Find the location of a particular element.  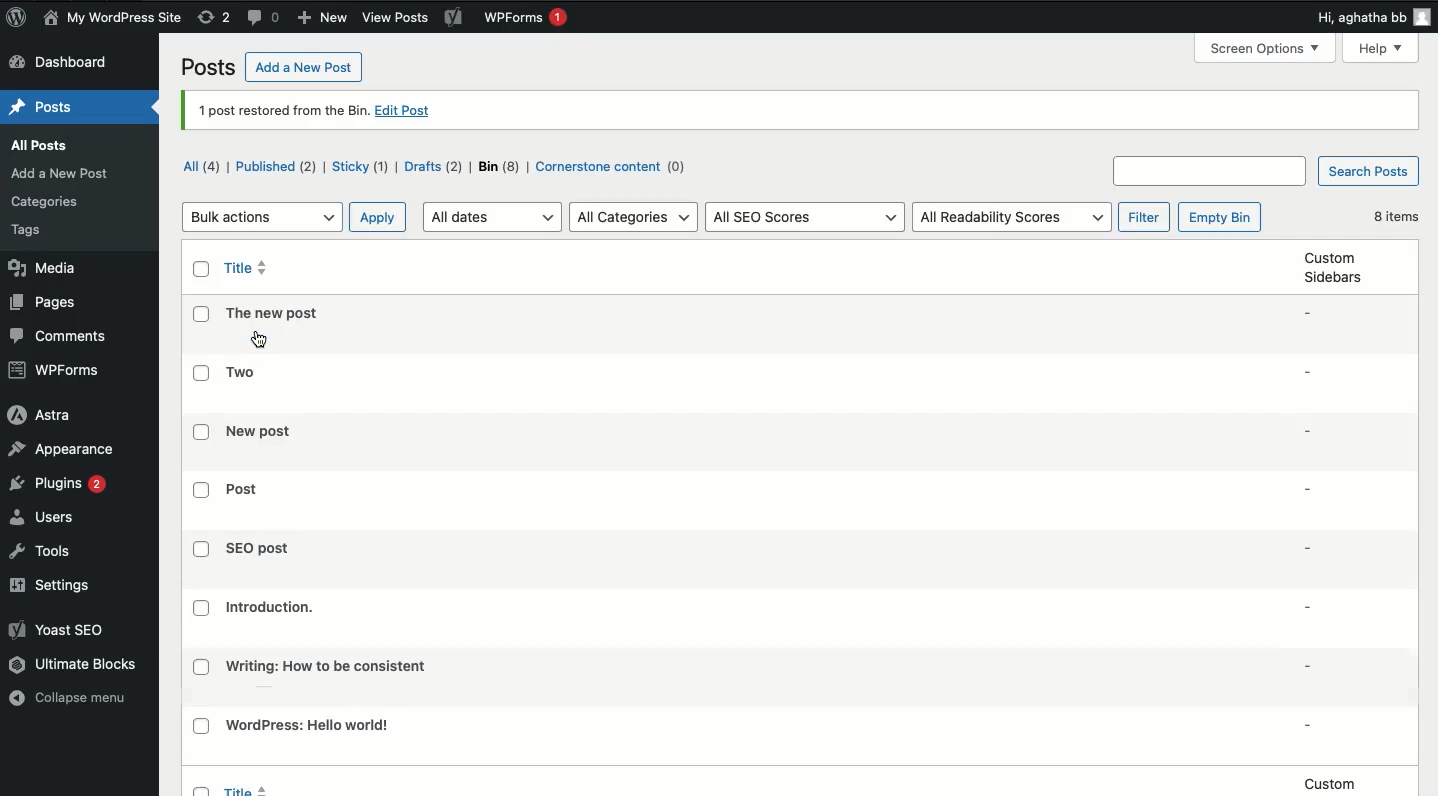

cursor is located at coordinates (259, 338).